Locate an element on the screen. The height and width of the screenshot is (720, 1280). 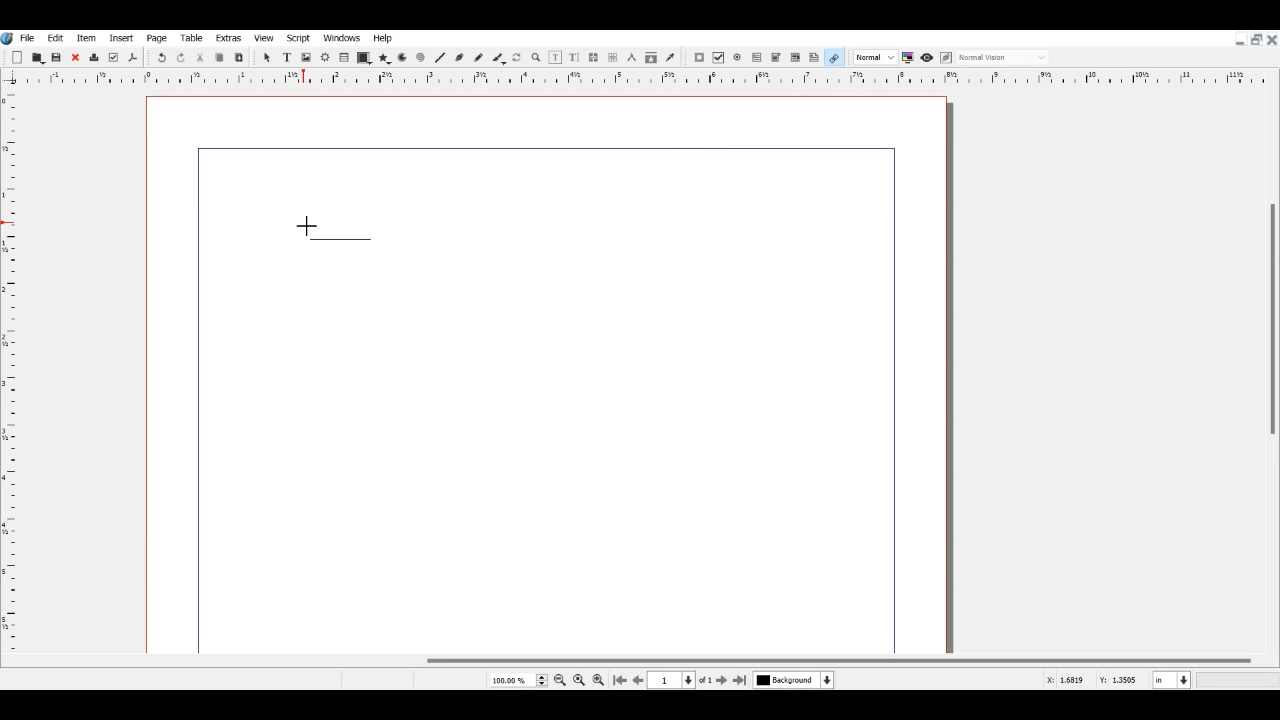
PDF List Box is located at coordinates (795, 58).